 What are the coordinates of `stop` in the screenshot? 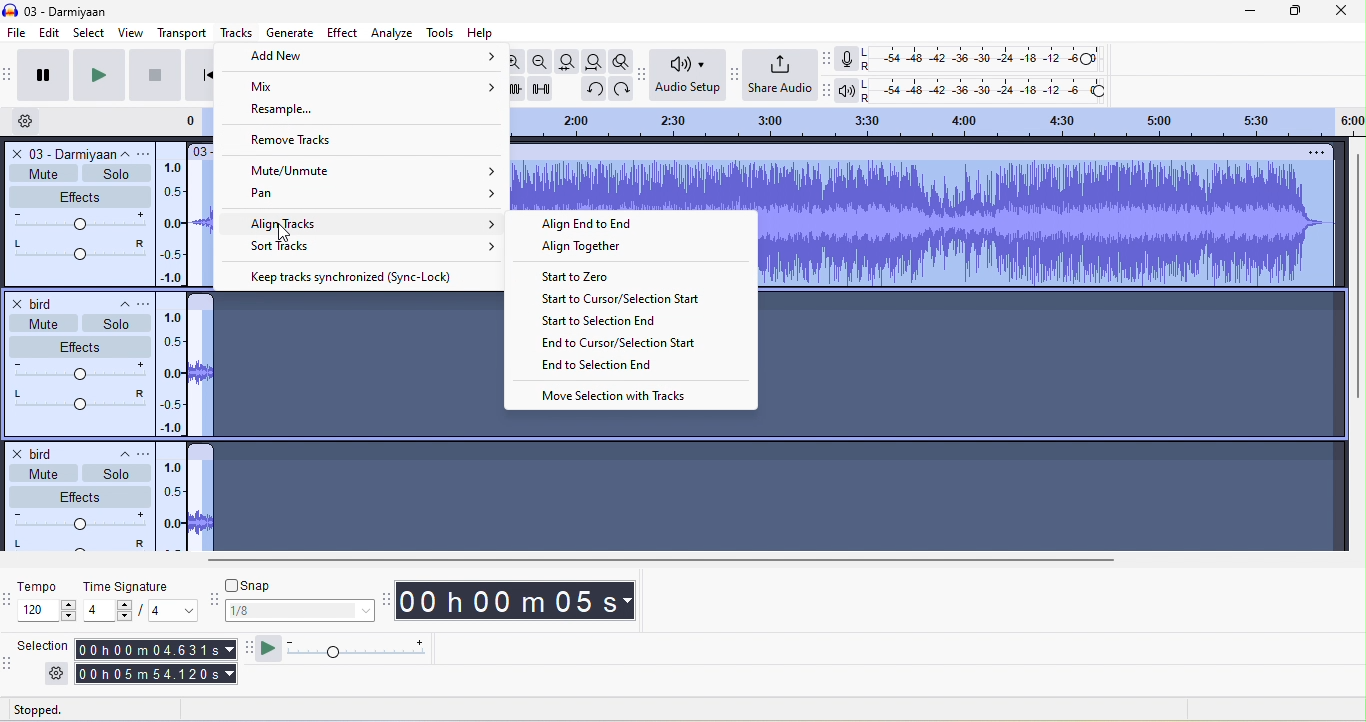 It's located at (152, 77).